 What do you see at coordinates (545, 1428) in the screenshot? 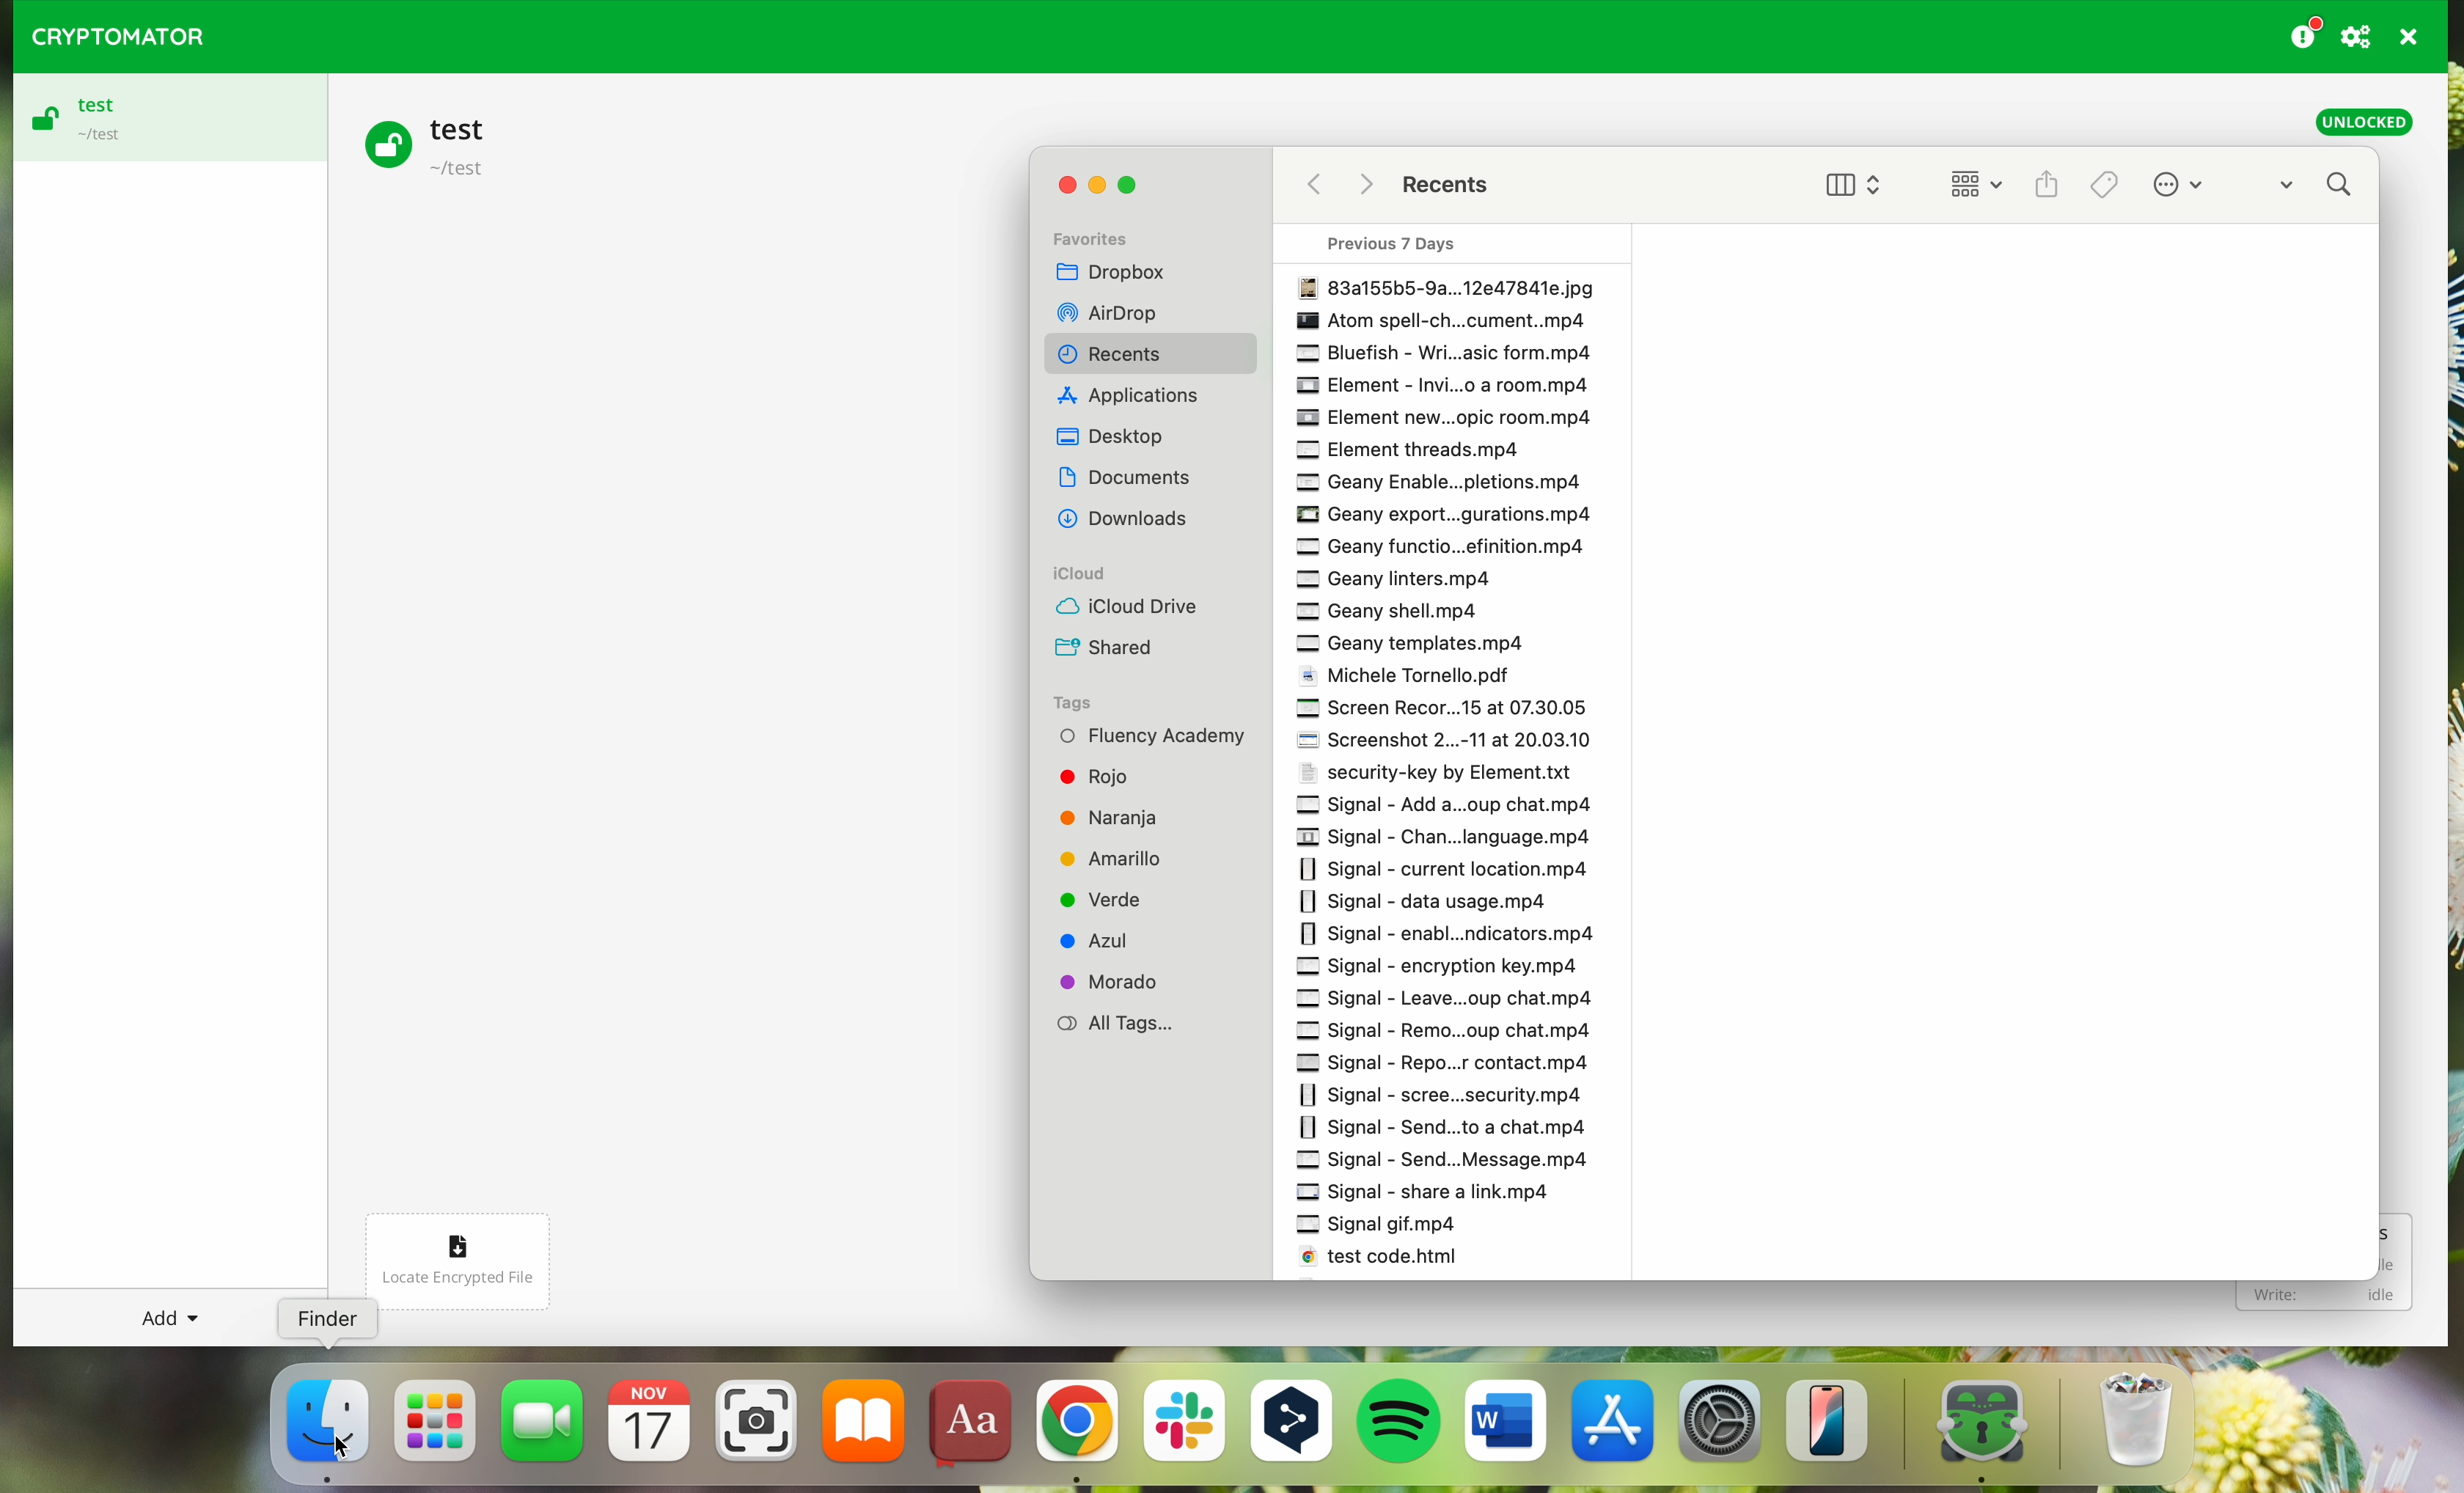
I see `FaceTime` at bounding box center [545, 1428].